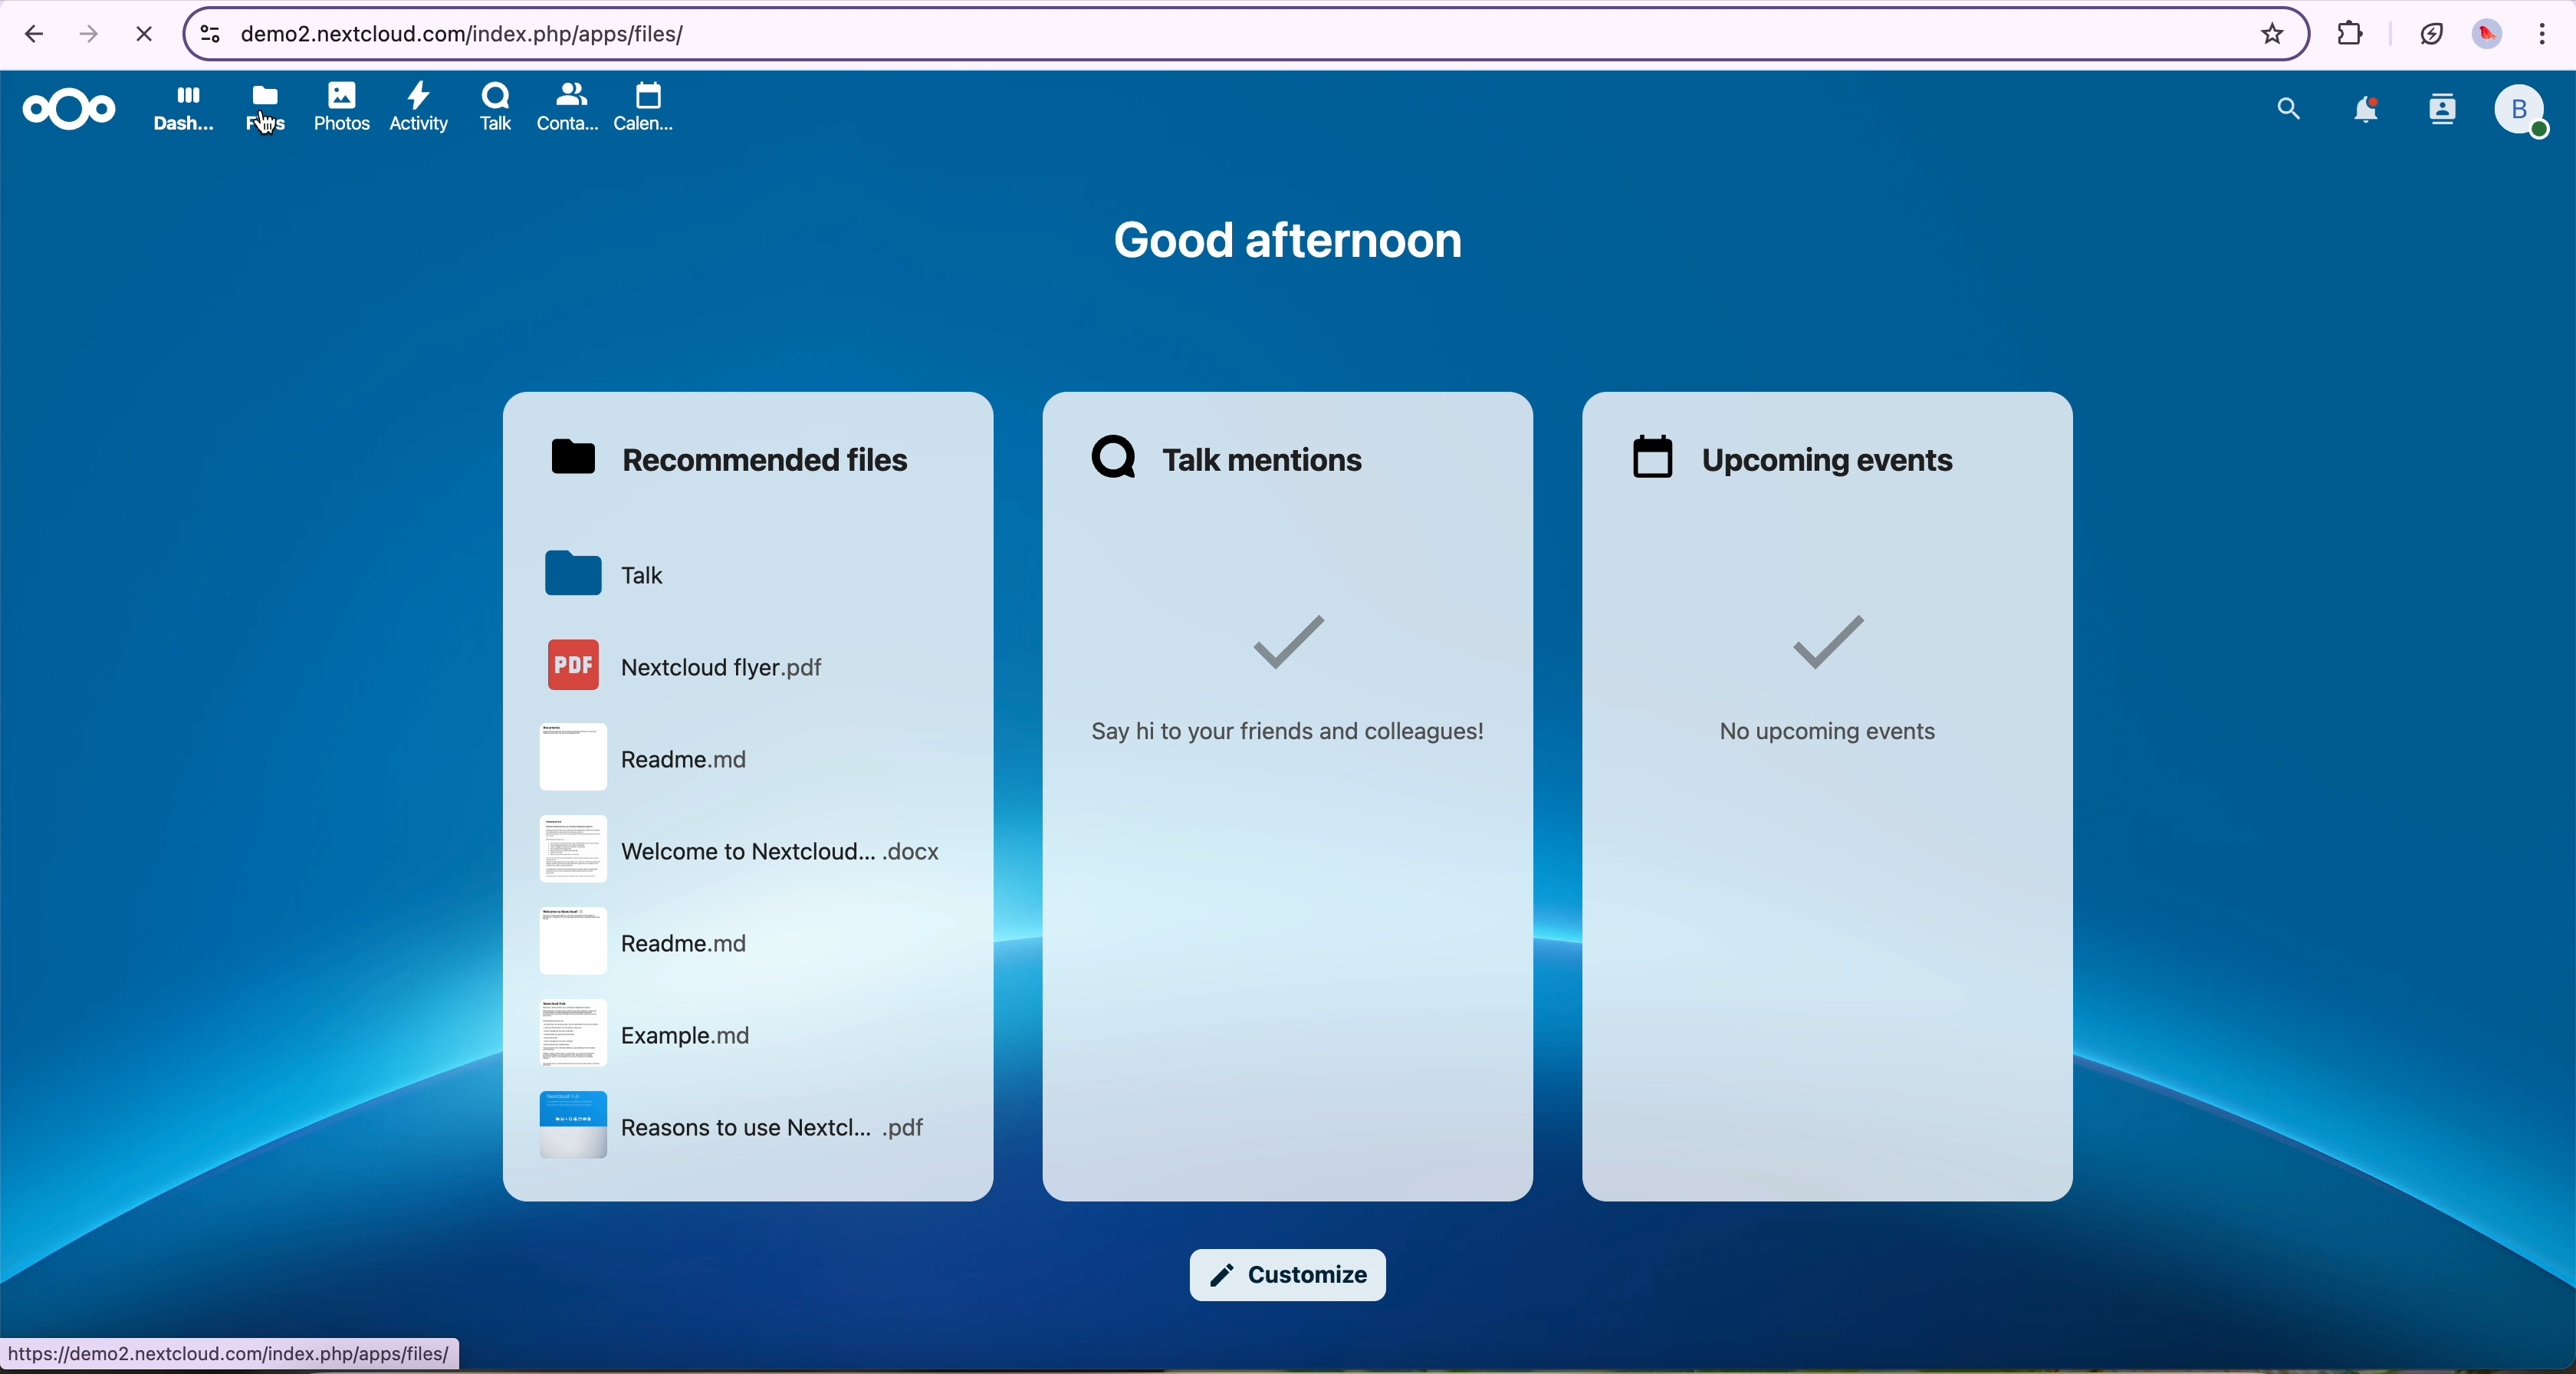  What do you see at coordinates (732, 455) in the screenshot?
I see `recommended files` at bounding box center [732, 455].